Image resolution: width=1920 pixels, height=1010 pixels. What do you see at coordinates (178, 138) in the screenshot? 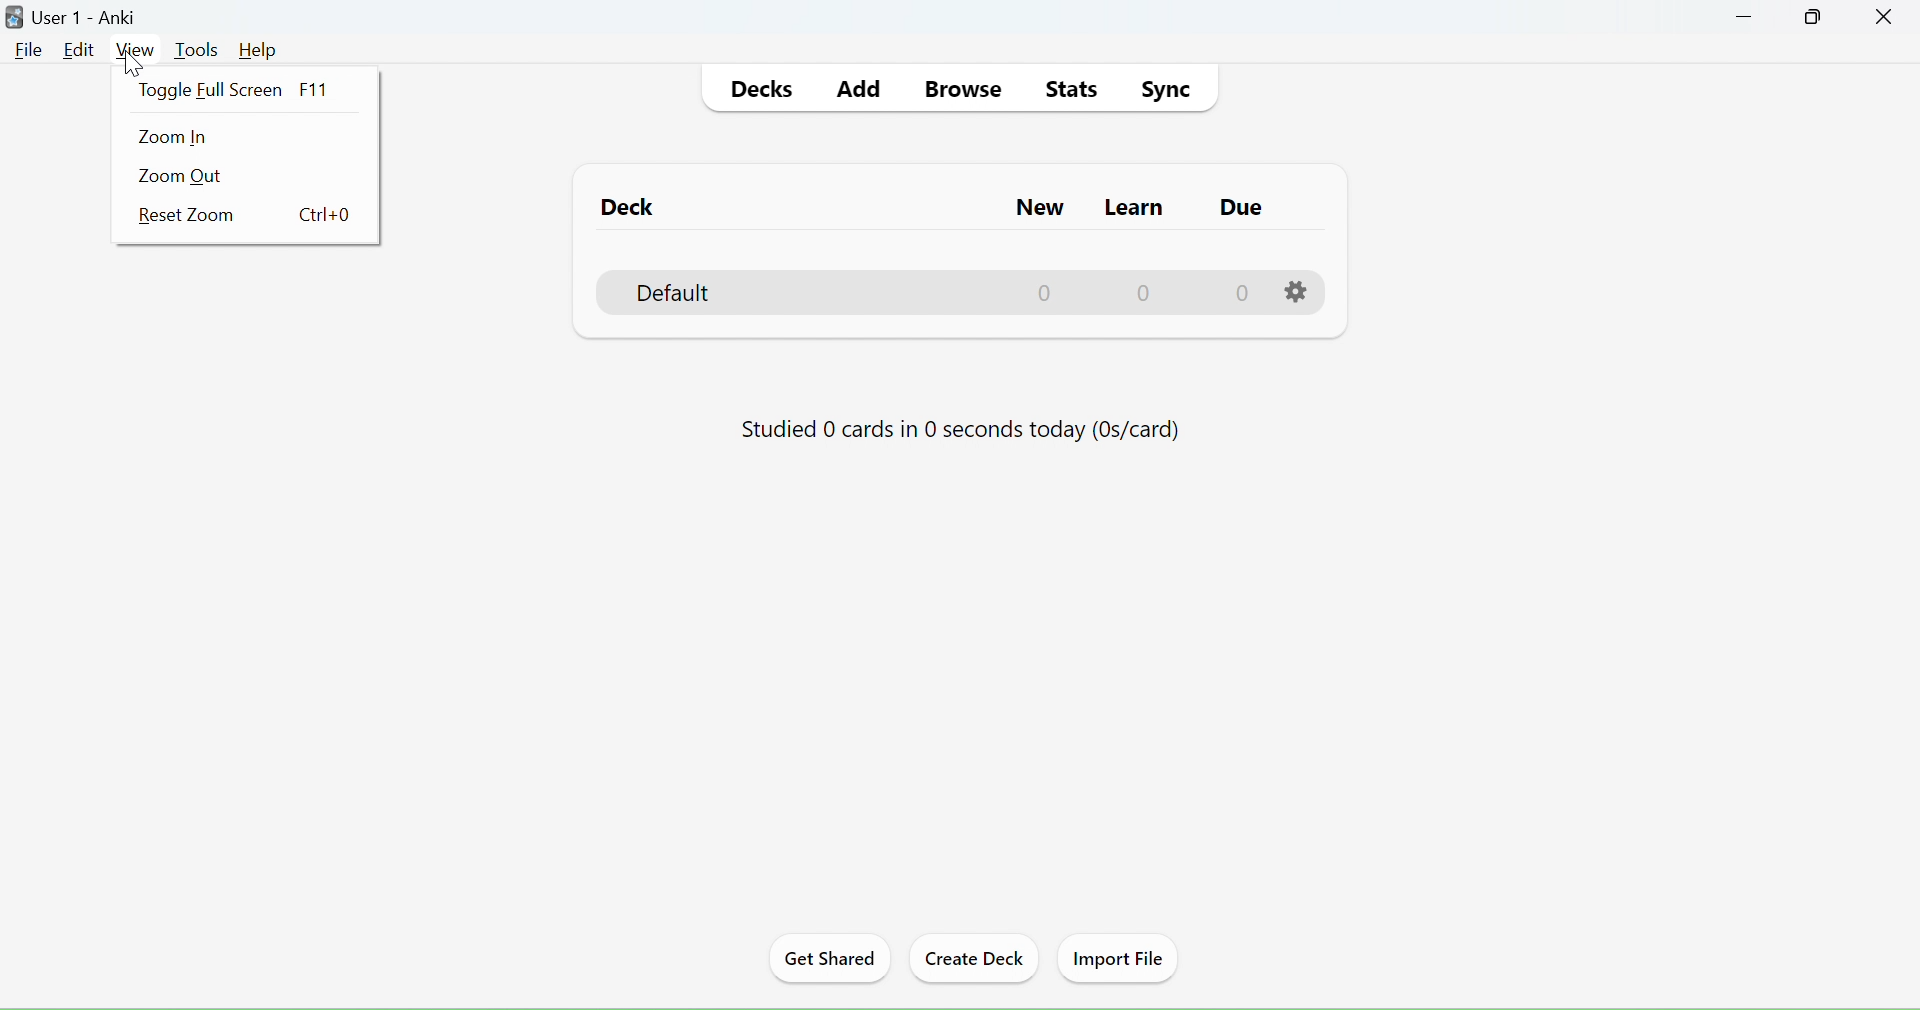
I see `zoom in` at bounding box center [178, 138].